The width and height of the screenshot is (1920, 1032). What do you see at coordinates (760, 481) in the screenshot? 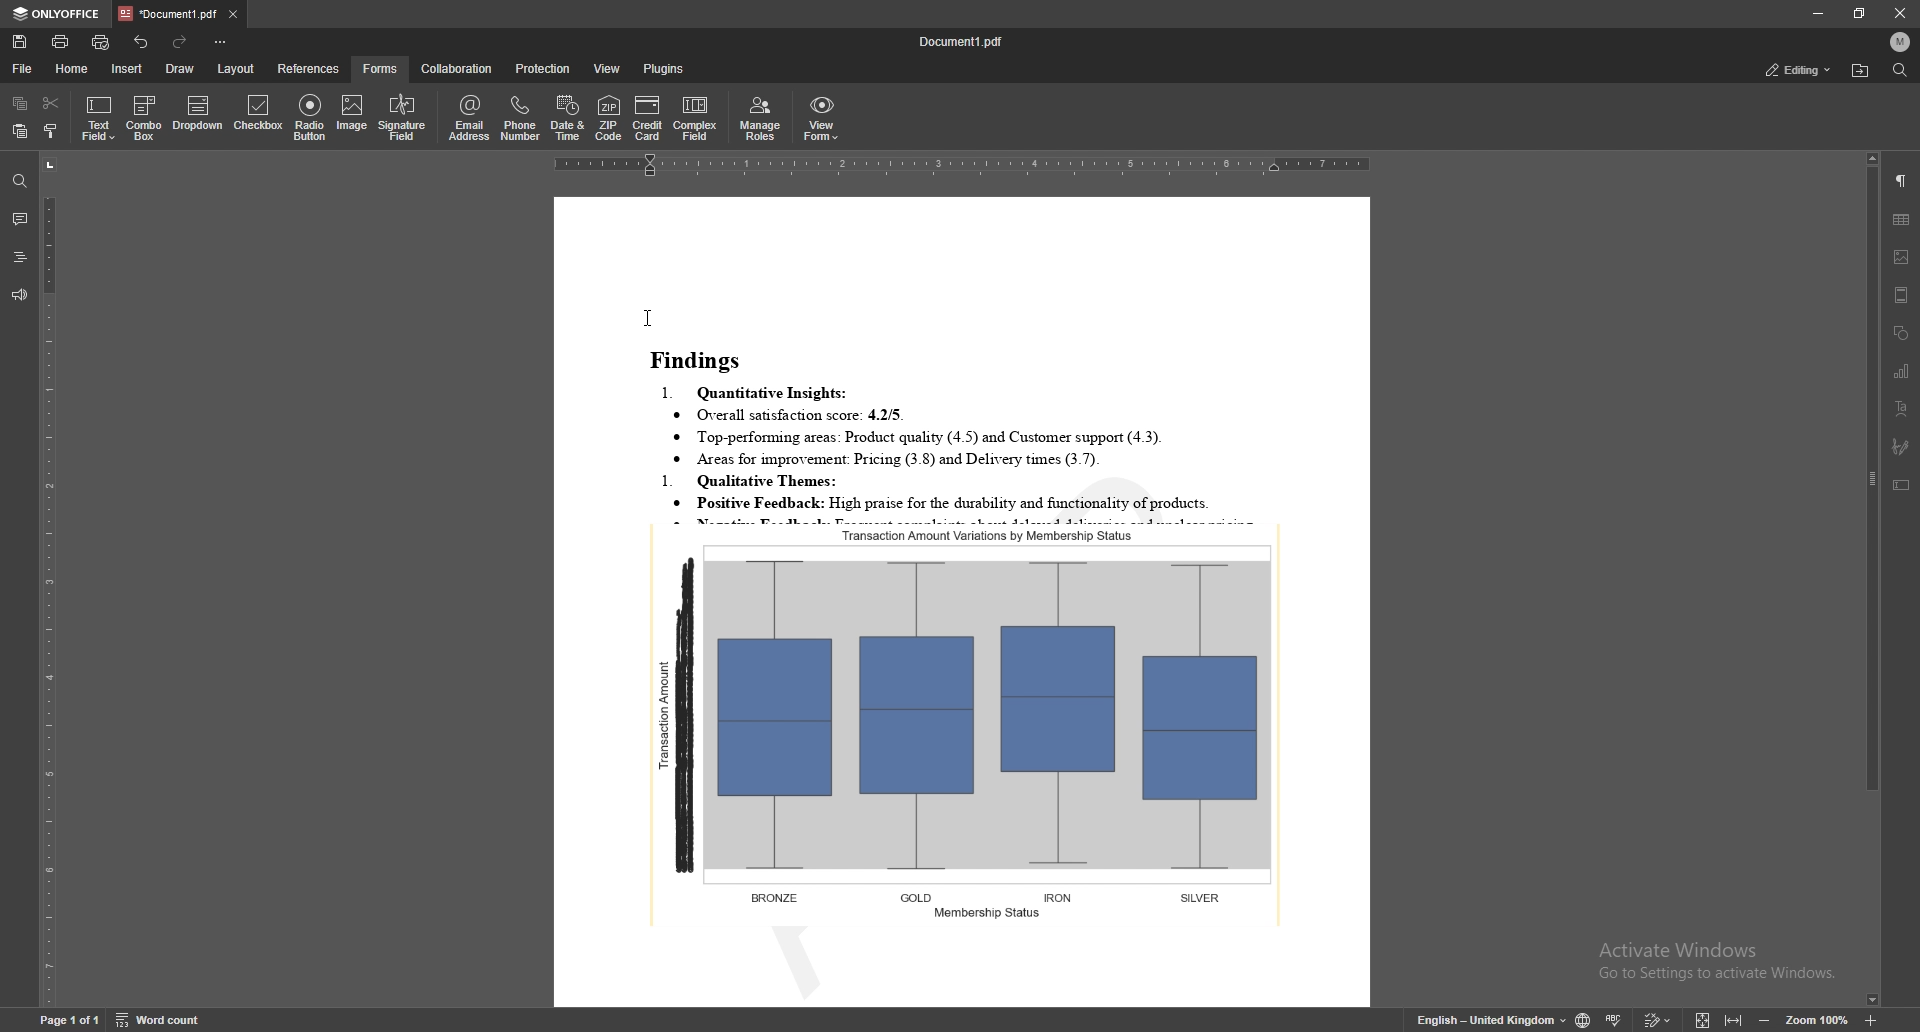
I see `1. Qualitative Themes:` at bounding box center [760, 481].